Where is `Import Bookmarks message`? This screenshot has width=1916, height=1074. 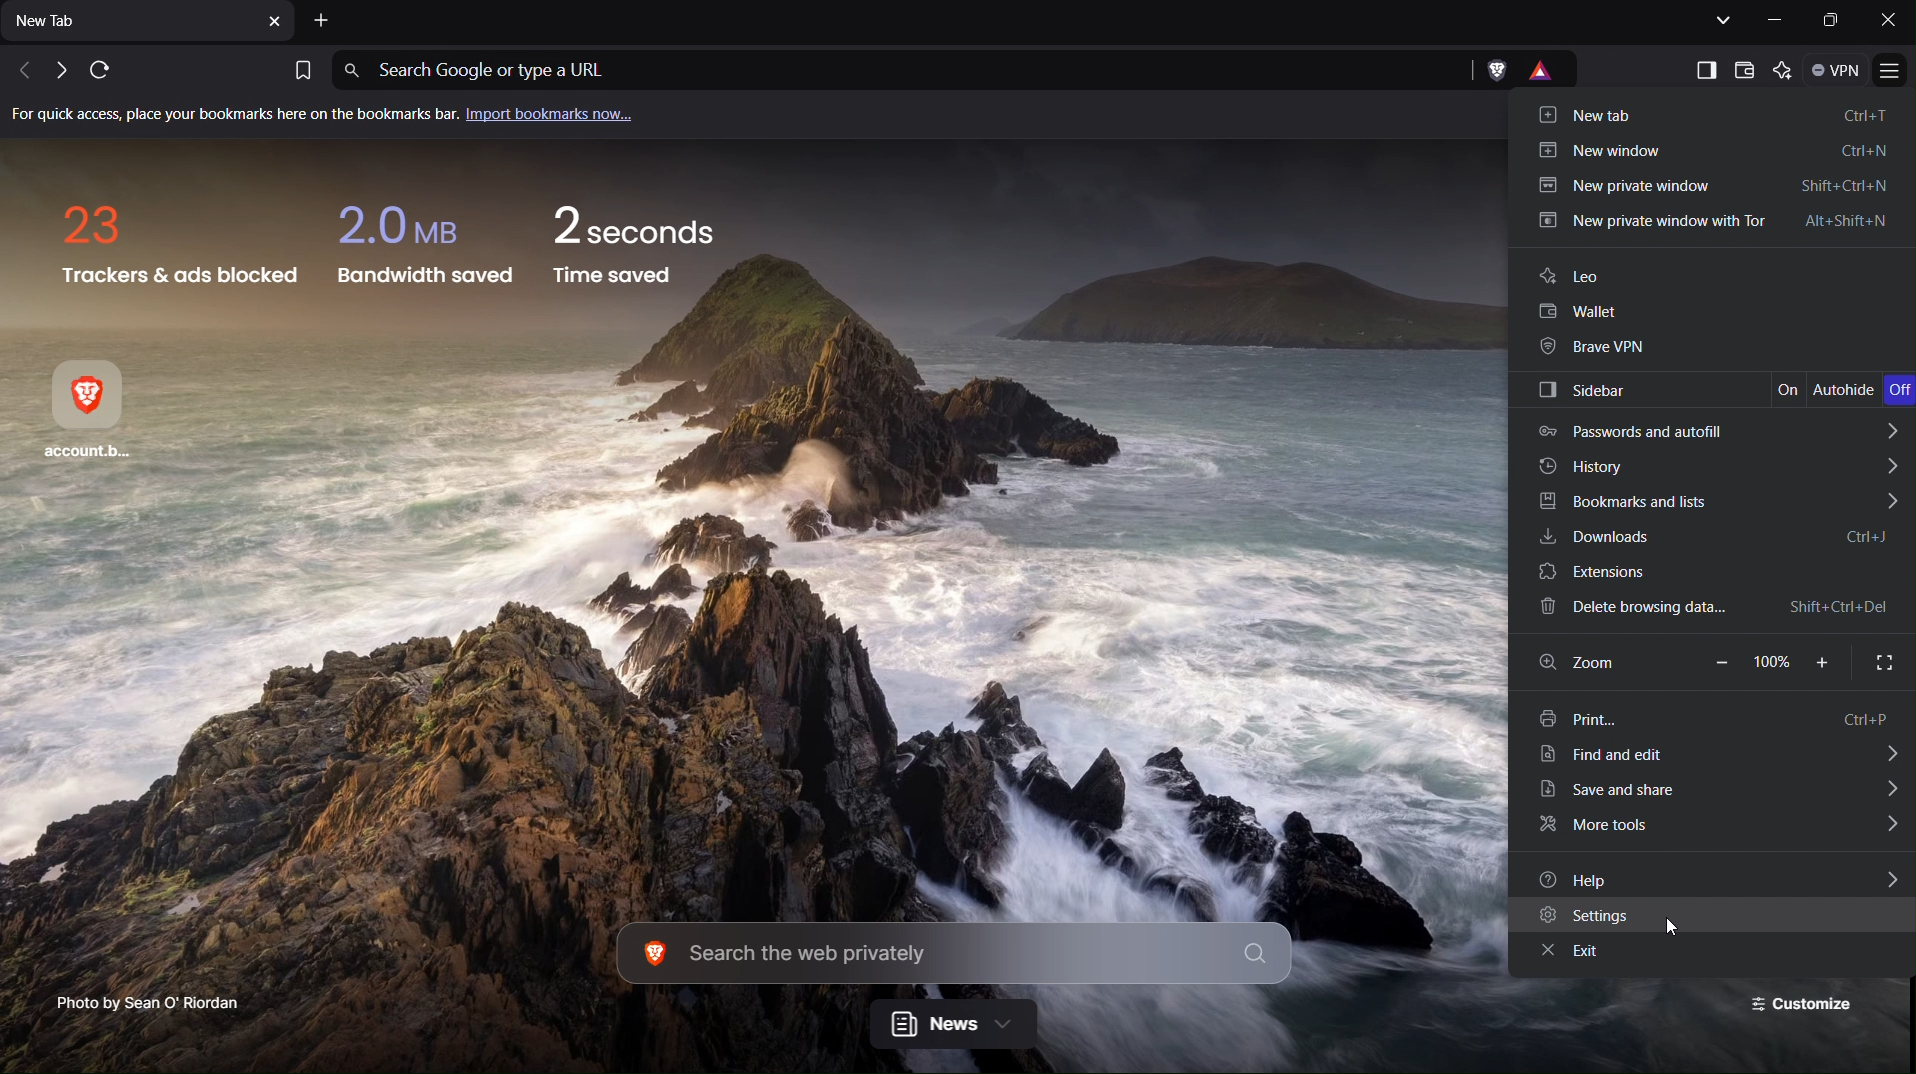
Import Bookmarks message is located at coordinates (336, 117).